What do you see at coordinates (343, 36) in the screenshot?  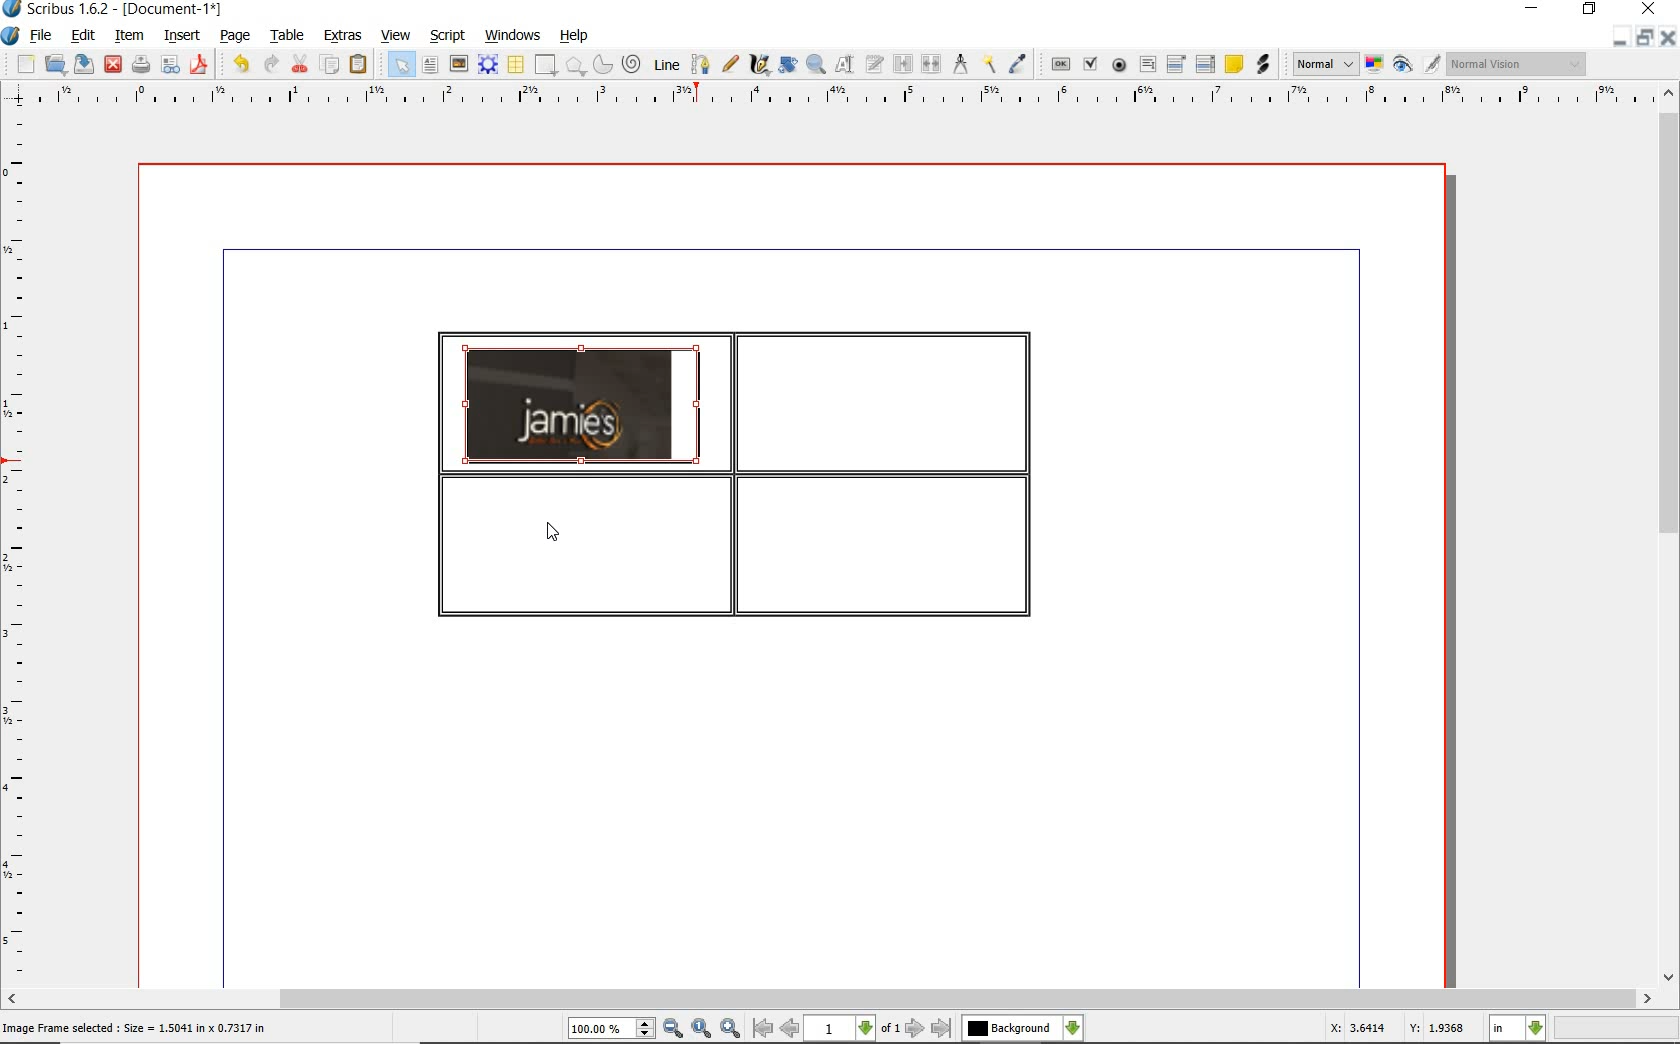 I see `extras` at bounding box center [343, 36].